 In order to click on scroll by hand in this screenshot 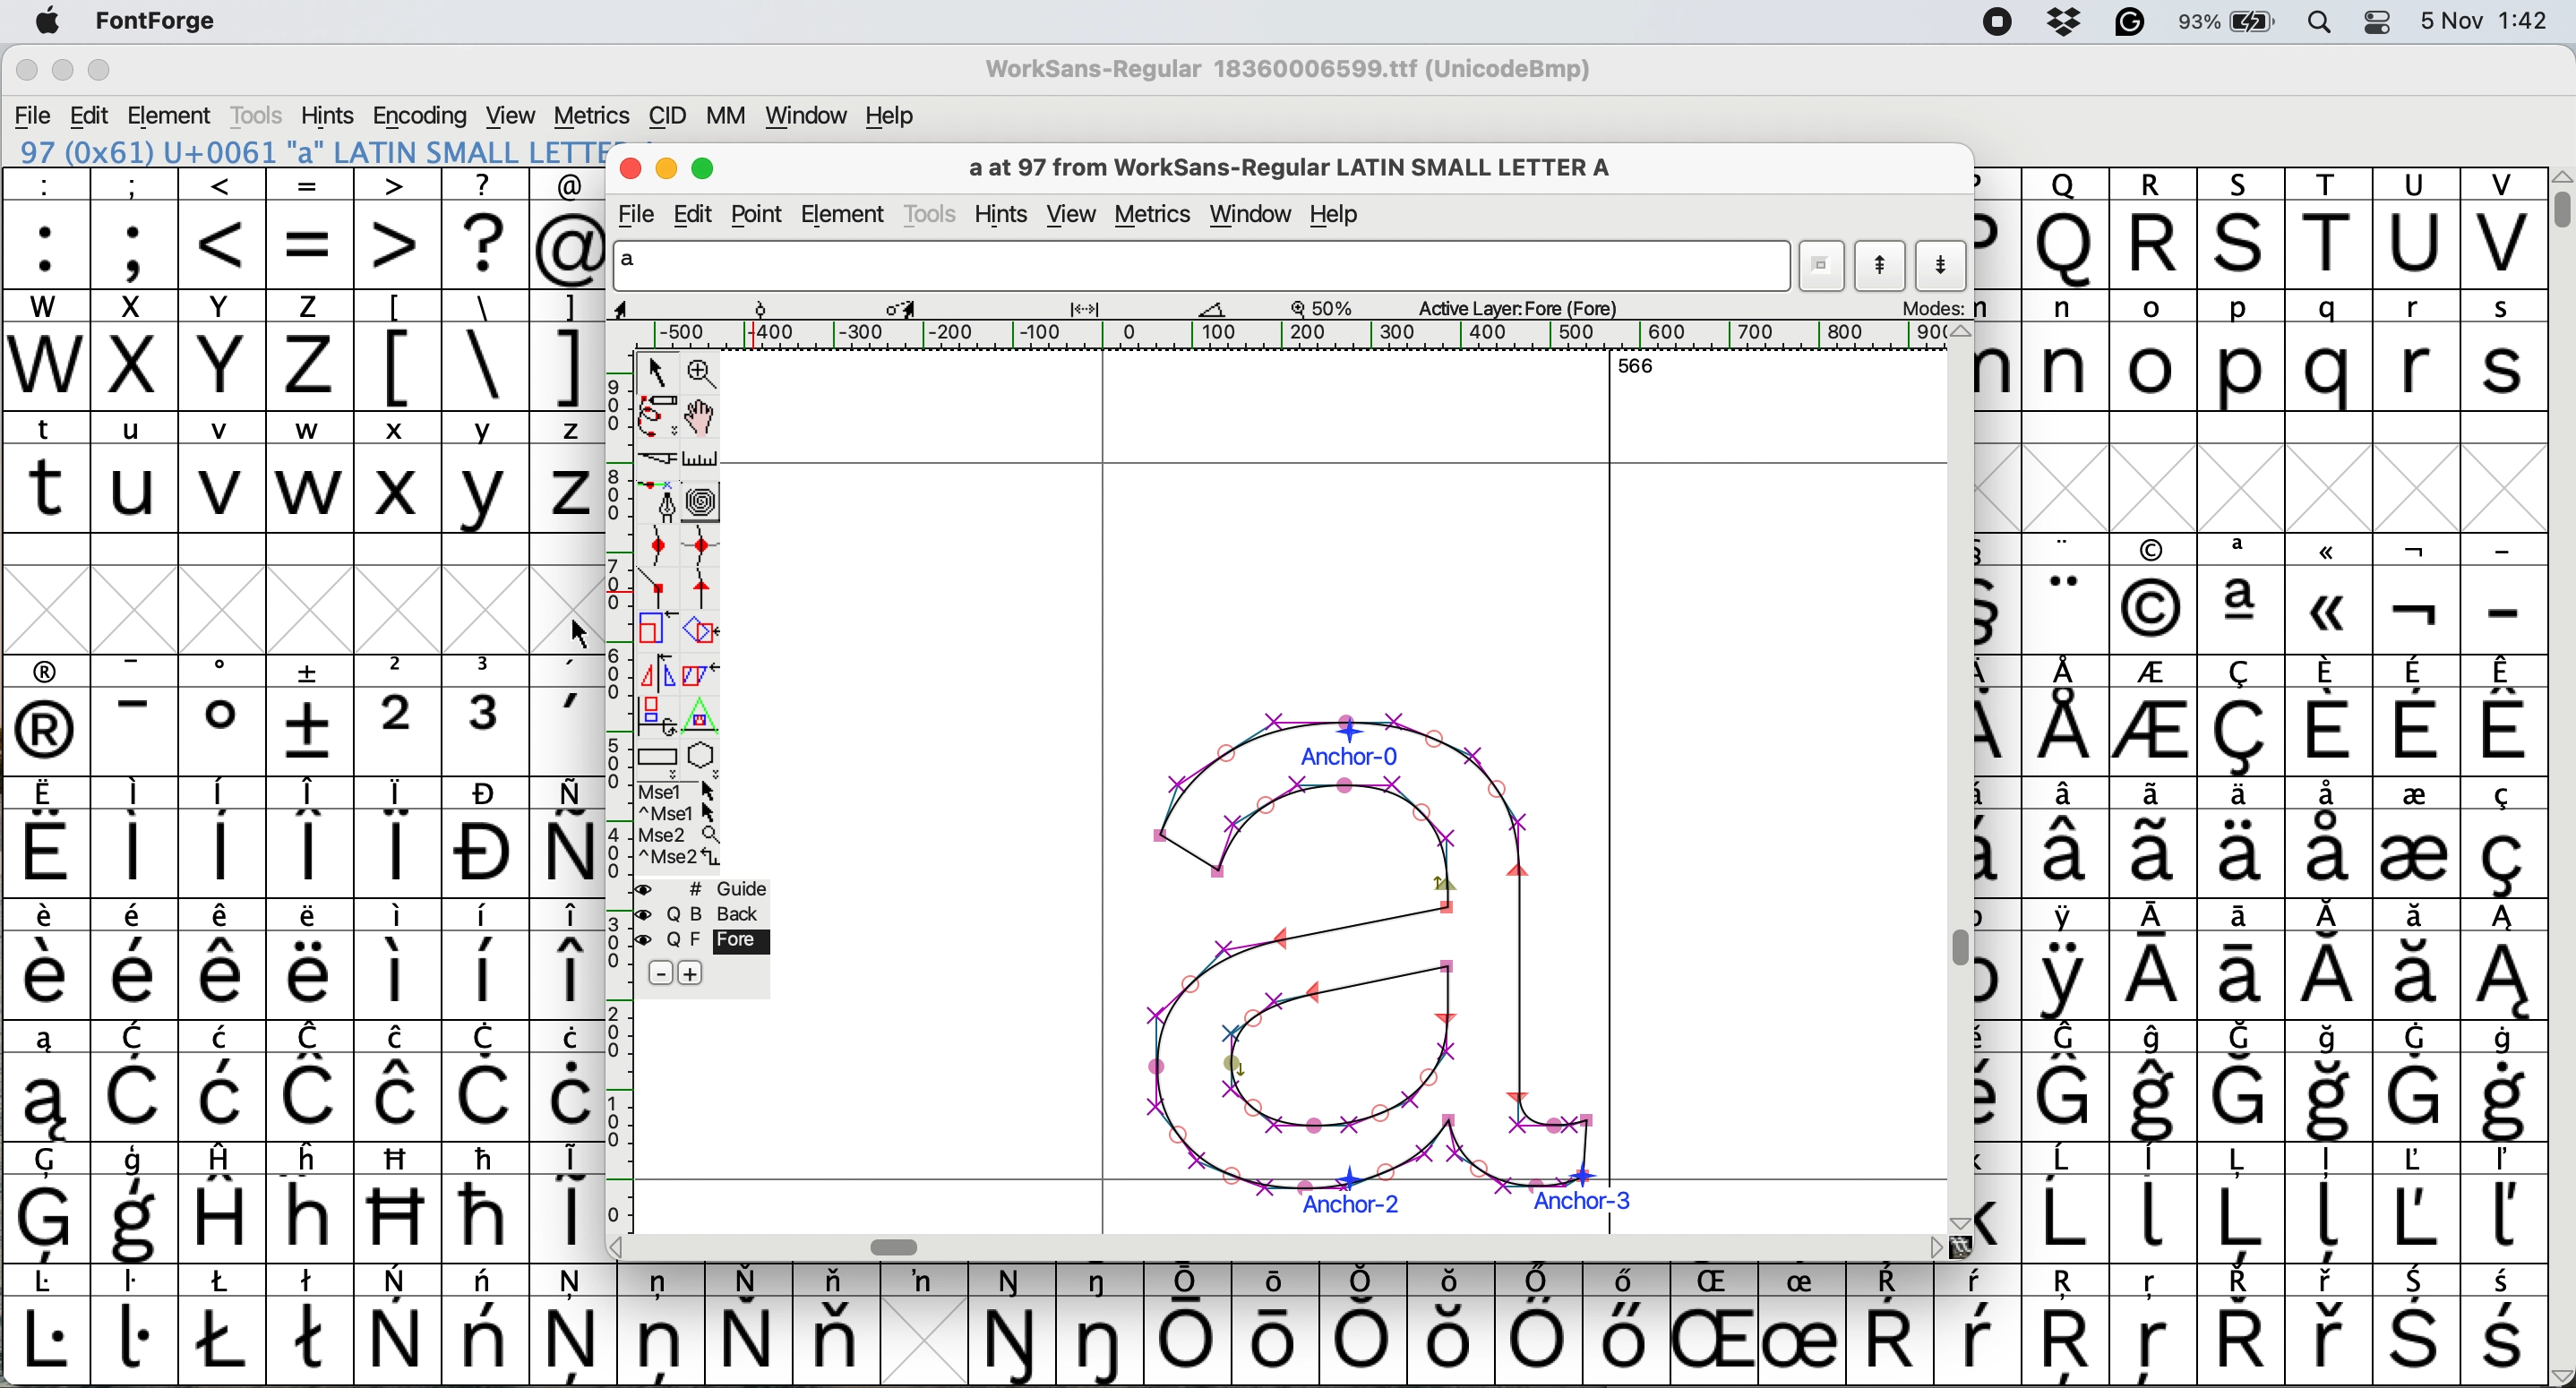, I will do `click(698, 414)`.